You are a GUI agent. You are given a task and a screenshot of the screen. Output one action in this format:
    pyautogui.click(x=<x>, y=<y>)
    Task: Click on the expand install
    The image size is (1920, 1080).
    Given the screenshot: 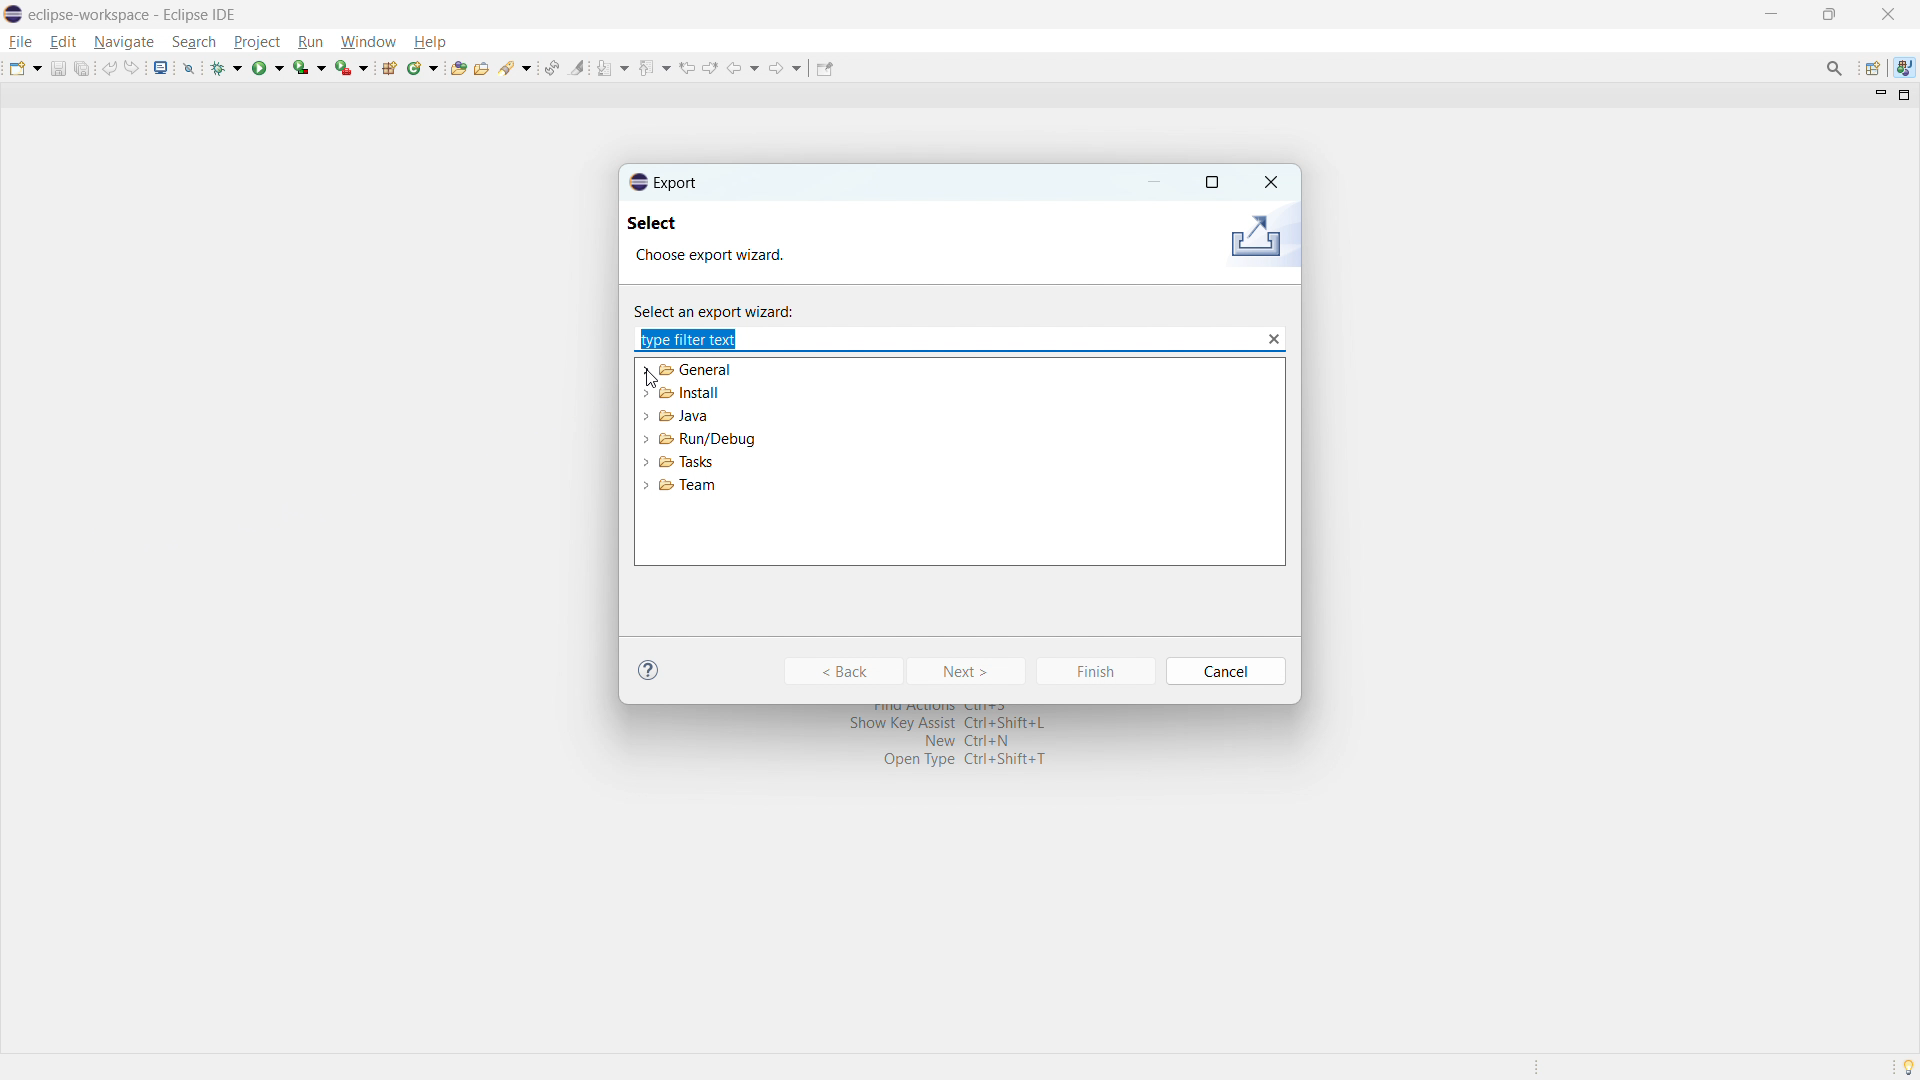 What is the action you would take?
    pyautogui.click(x=645, y=392)
    